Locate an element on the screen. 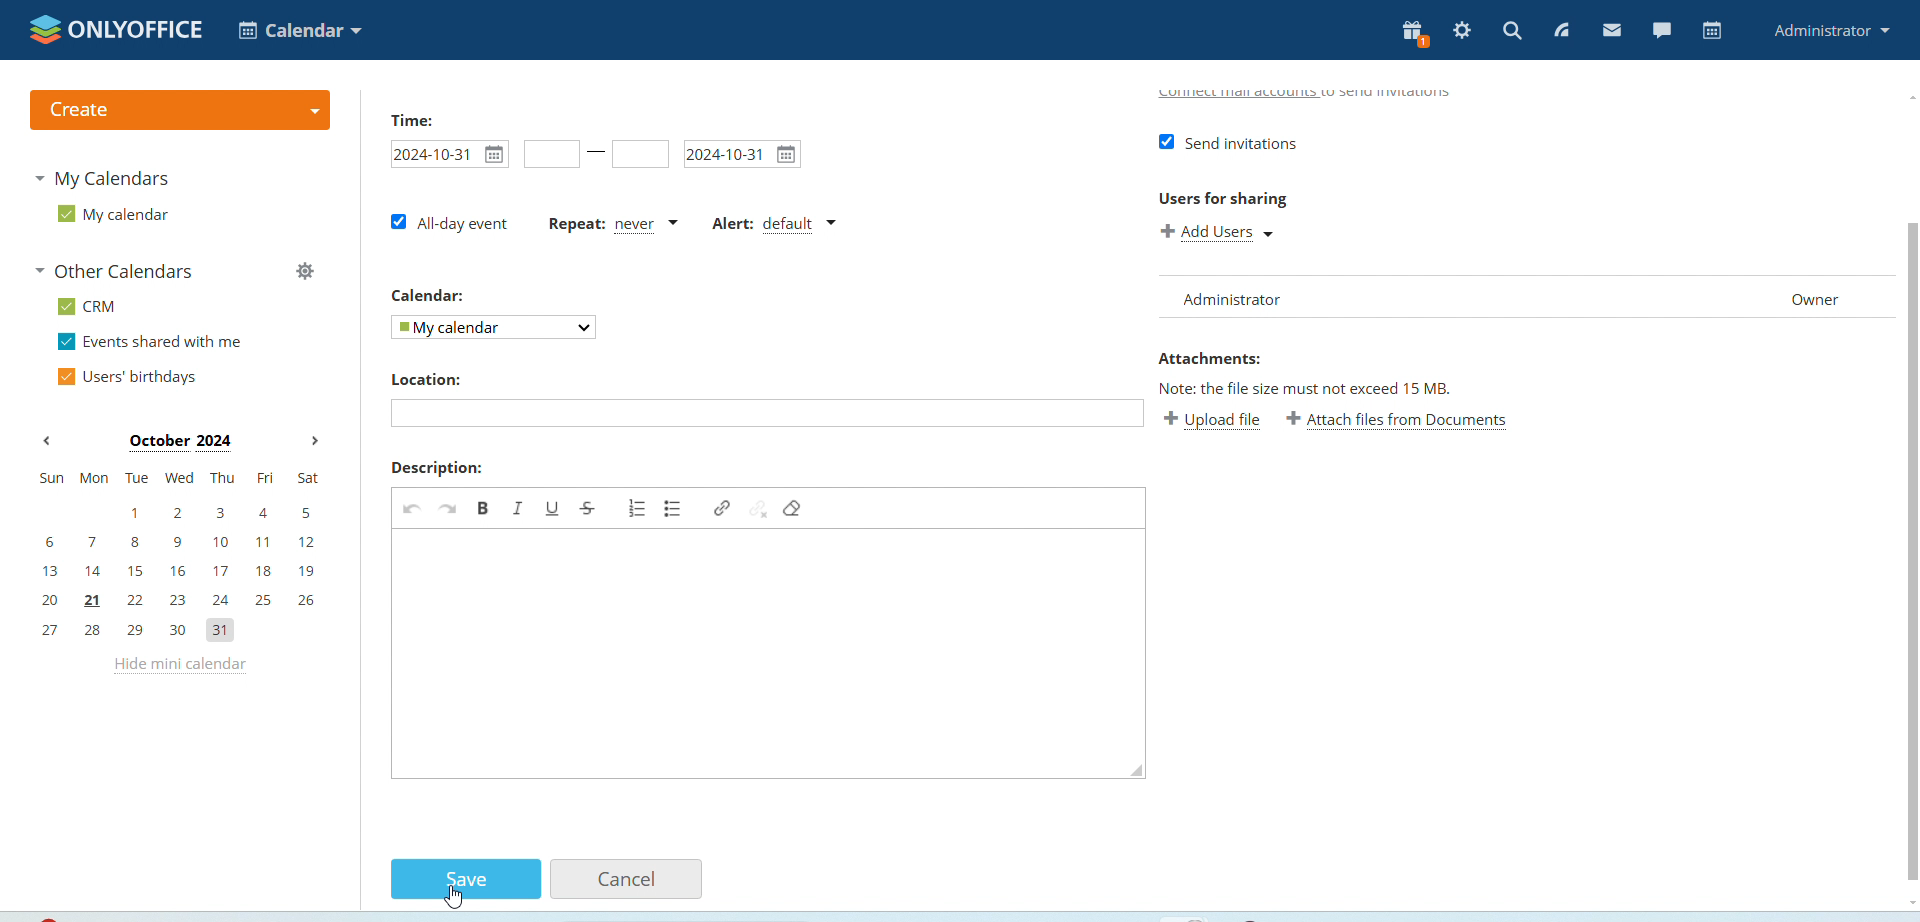  onlyffice logo is located at coordinates (116, 29).